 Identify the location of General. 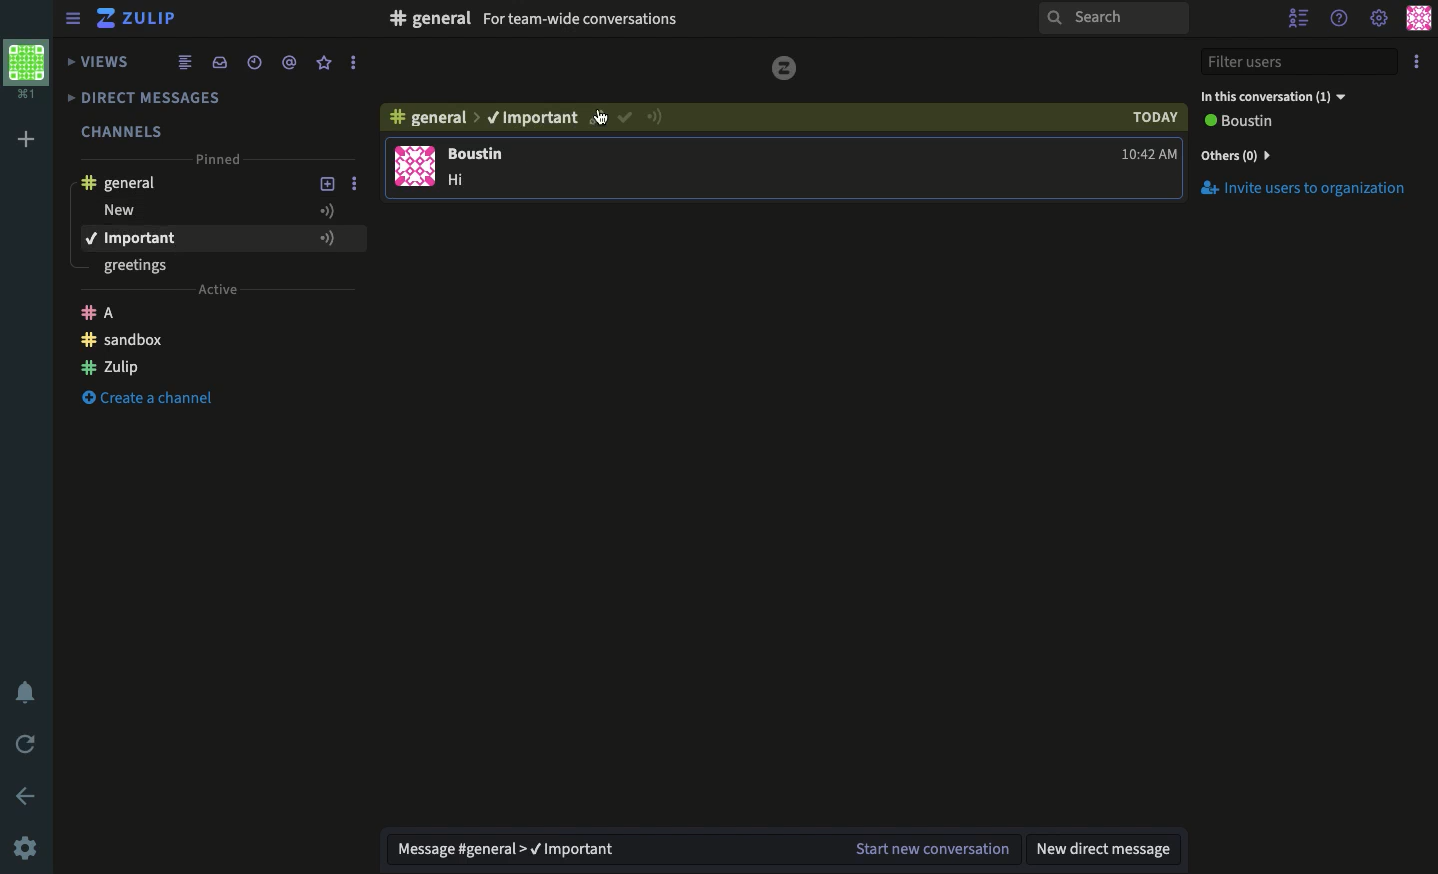
(128, 182).